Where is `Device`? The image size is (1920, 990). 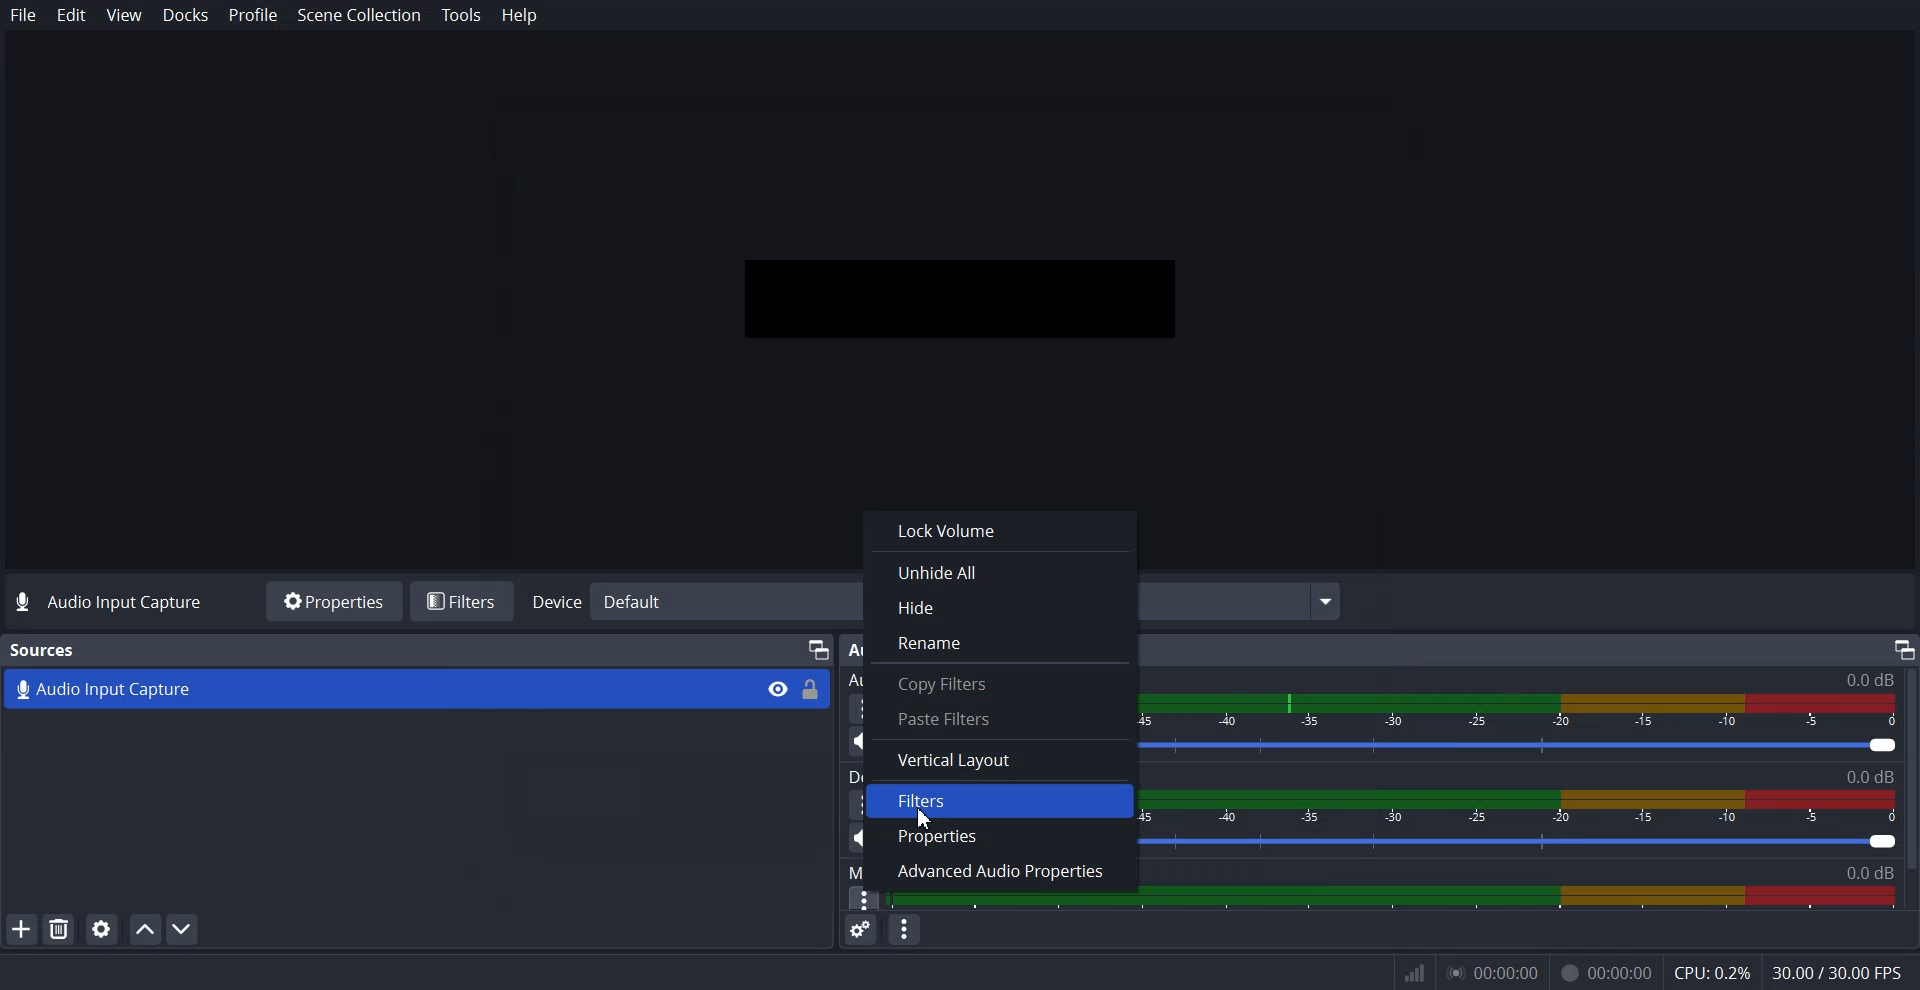 Device is located at coordinates (820, 650).